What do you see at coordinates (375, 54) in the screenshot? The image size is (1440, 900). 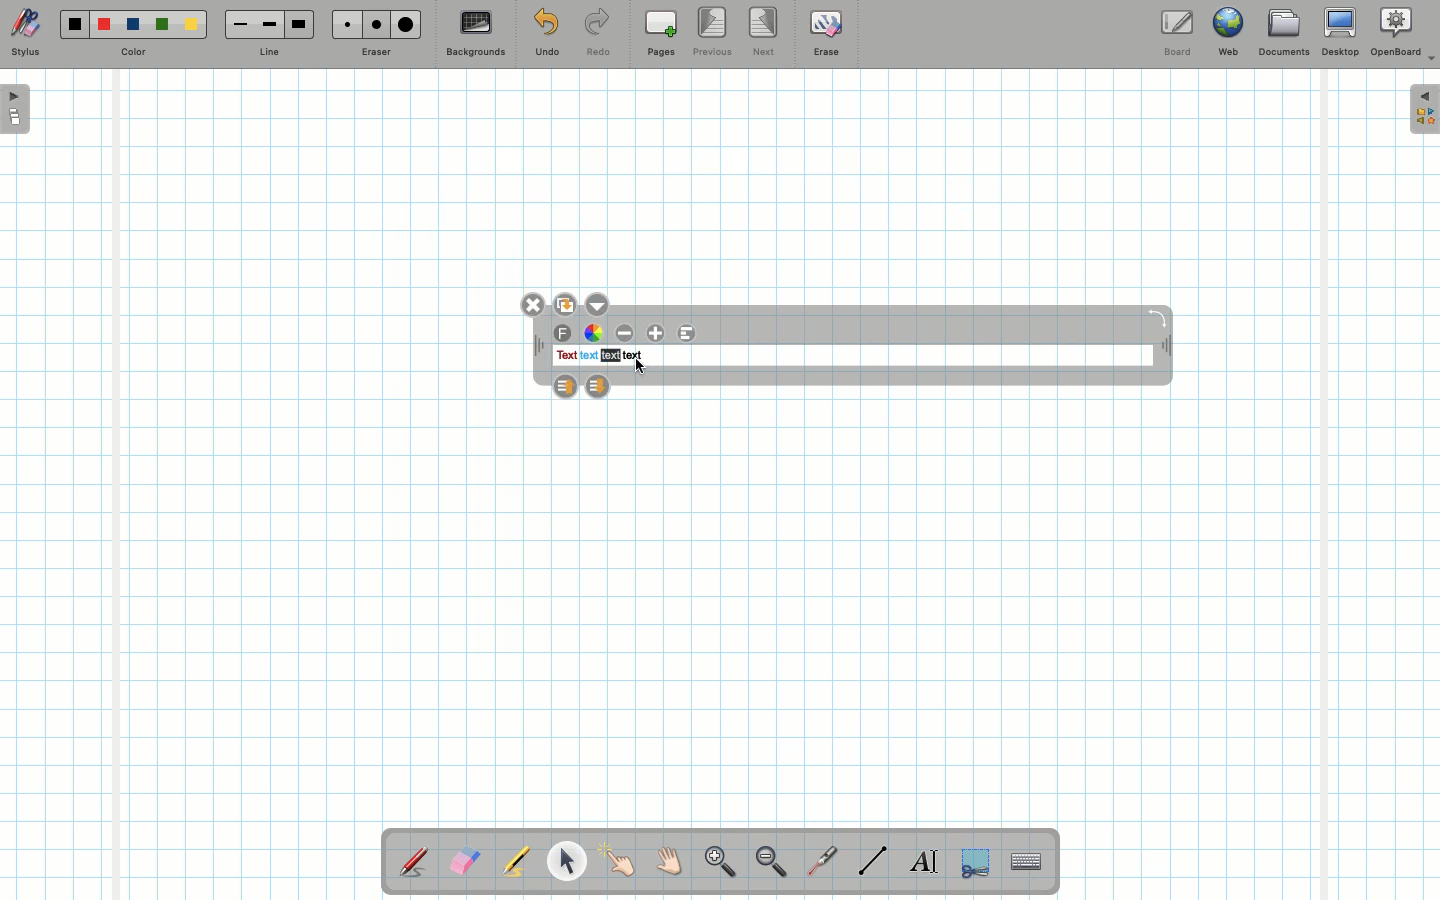 I see `Eraser` at bounding box center [375, 54].